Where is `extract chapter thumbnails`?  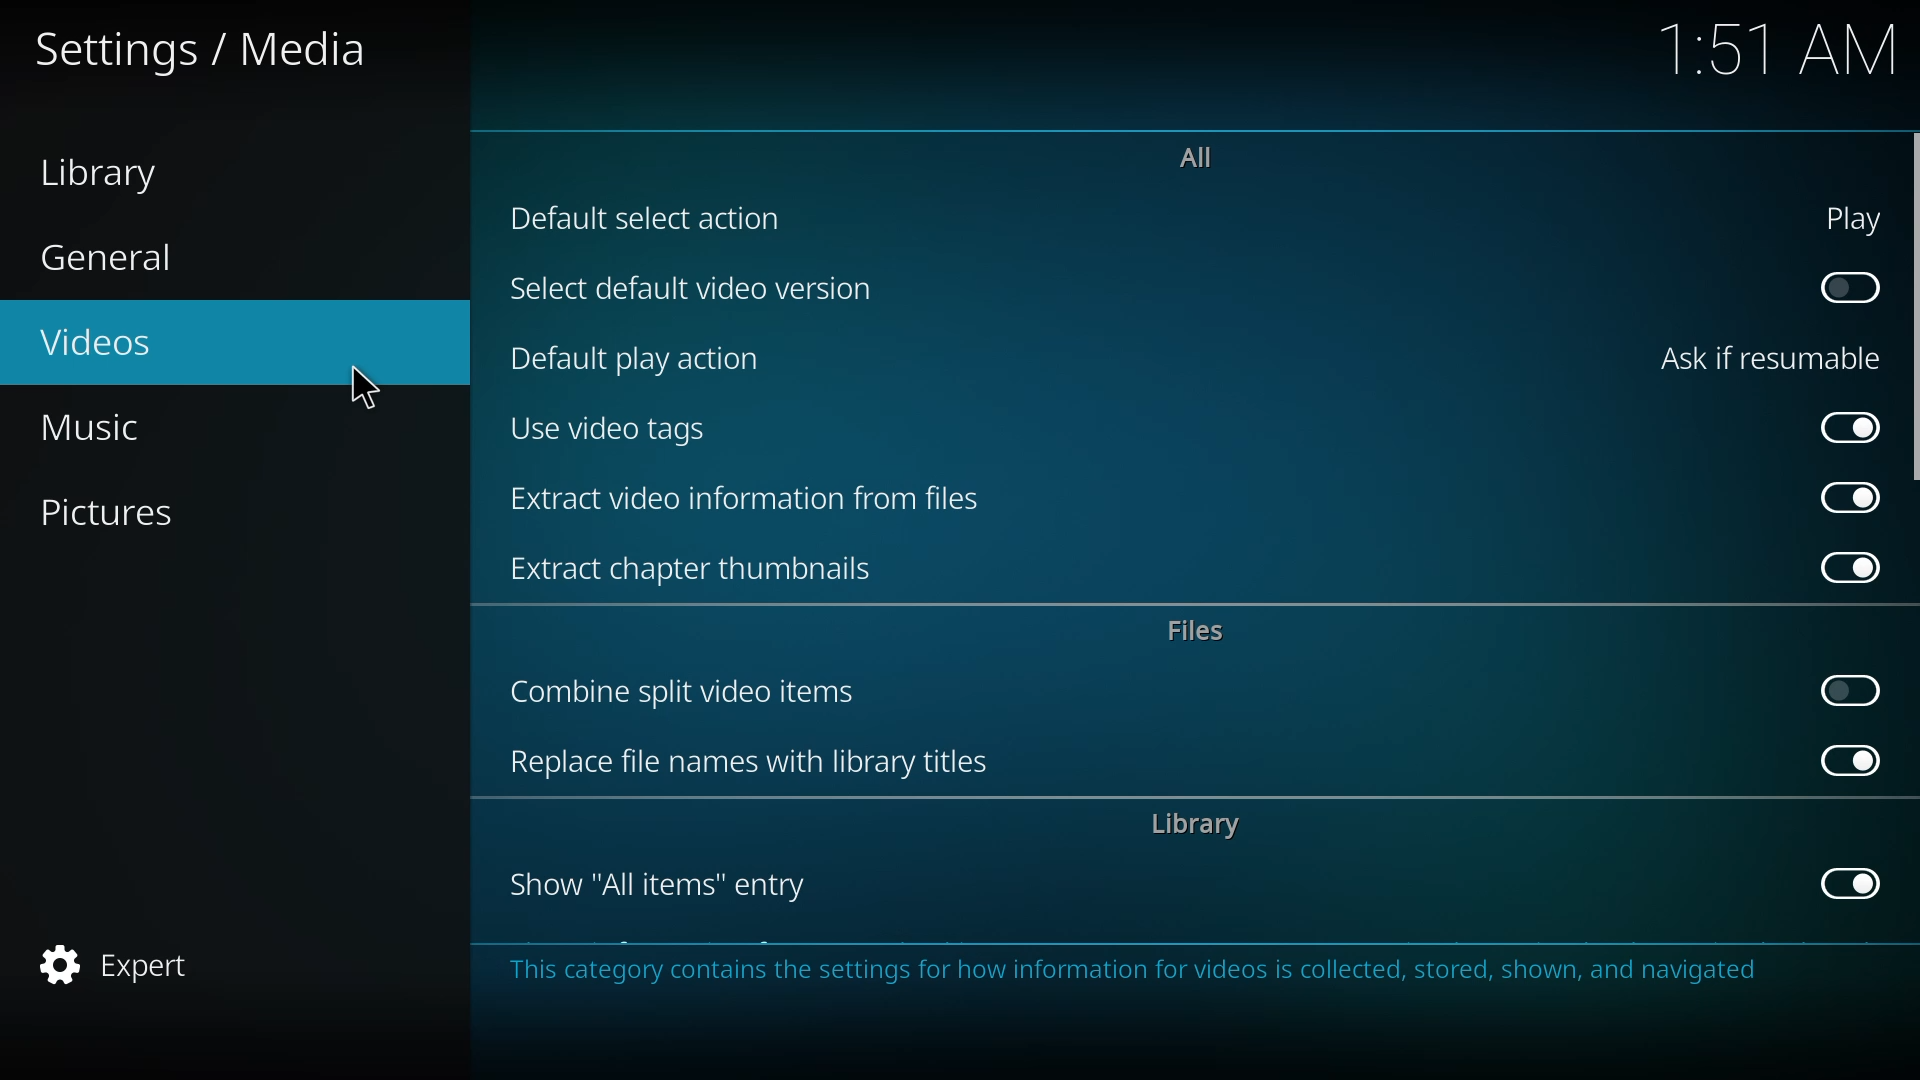
extract chapter thumbnails is located at coordinates (704, 569).